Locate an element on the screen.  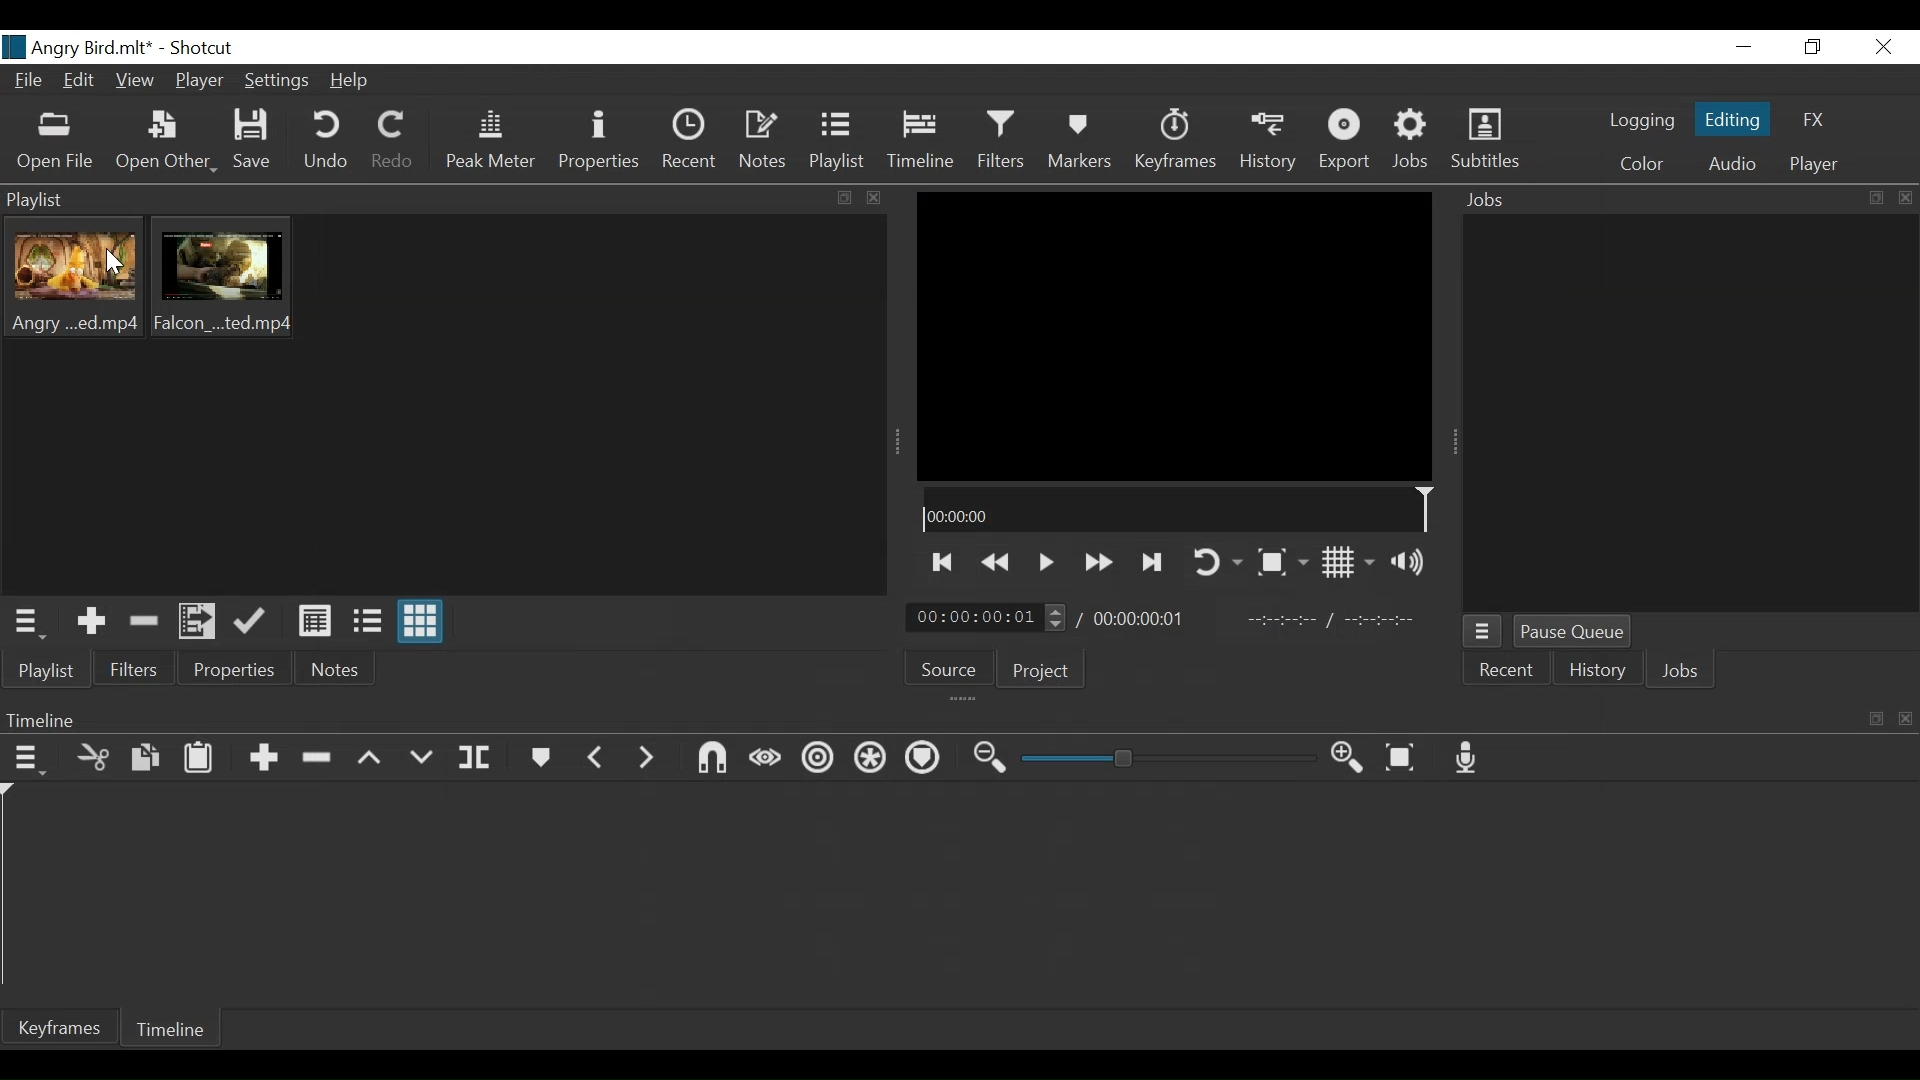
Project is located at coordinates (1041, 669).